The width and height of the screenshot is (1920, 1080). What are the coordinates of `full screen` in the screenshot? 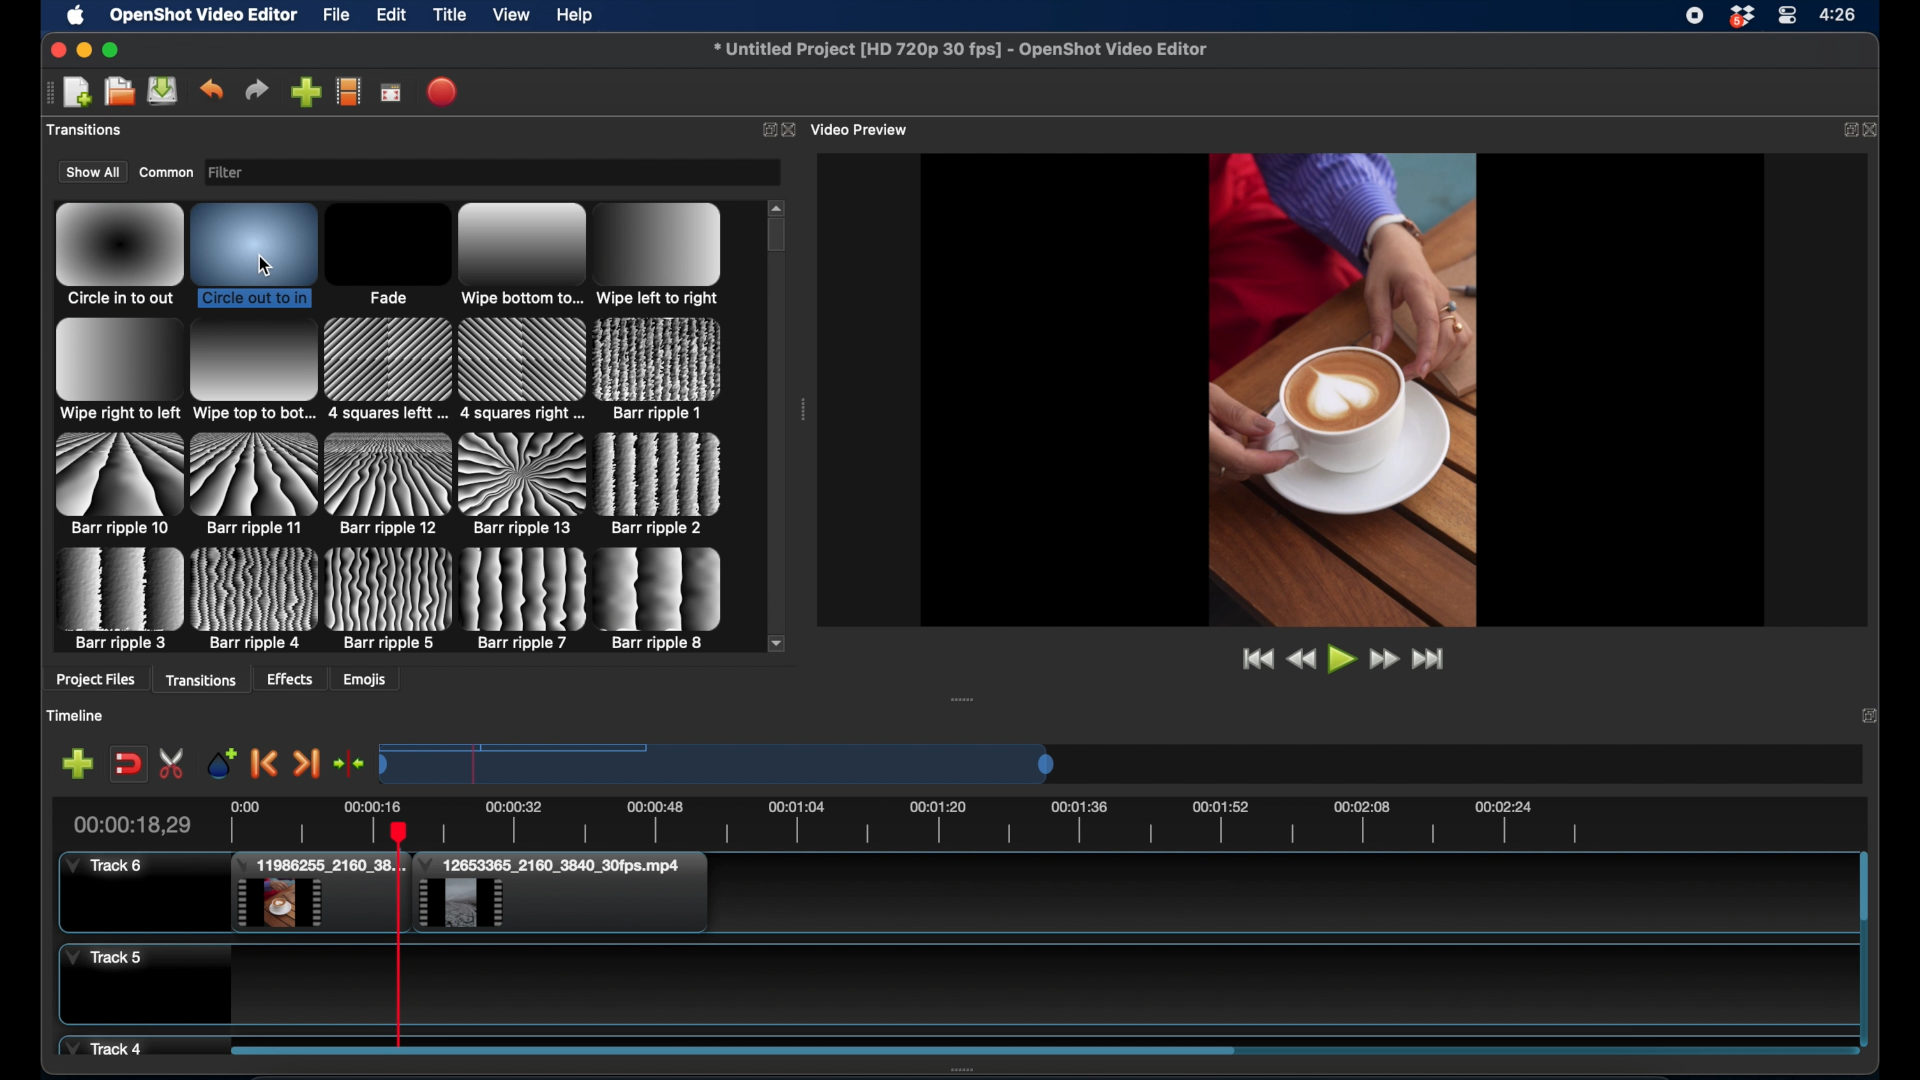 It's located at (392, 91).